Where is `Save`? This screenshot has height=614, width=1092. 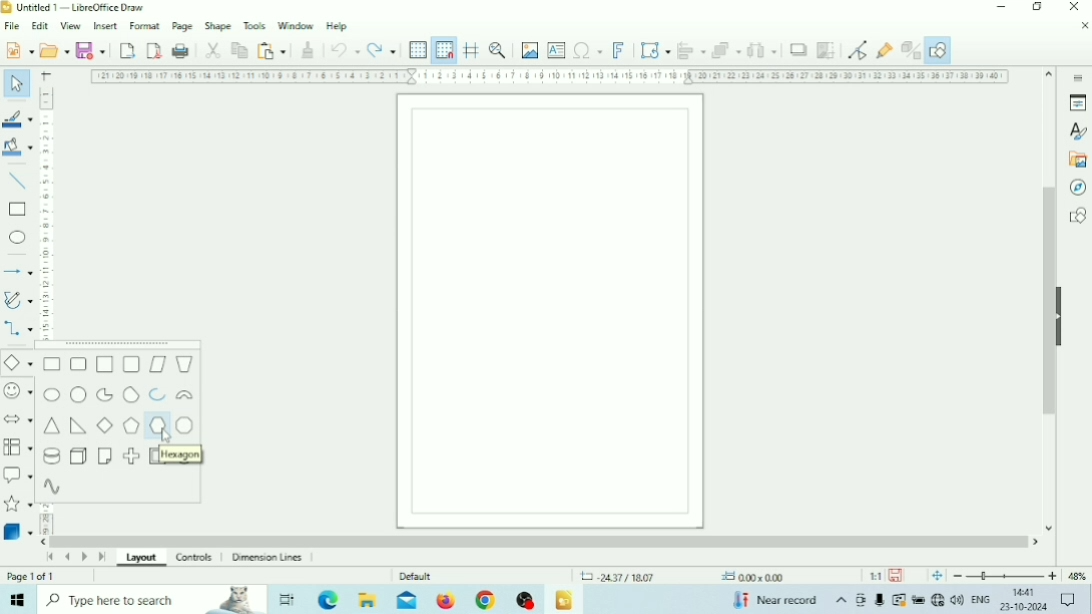
Save is located at coordinates (896, 576).